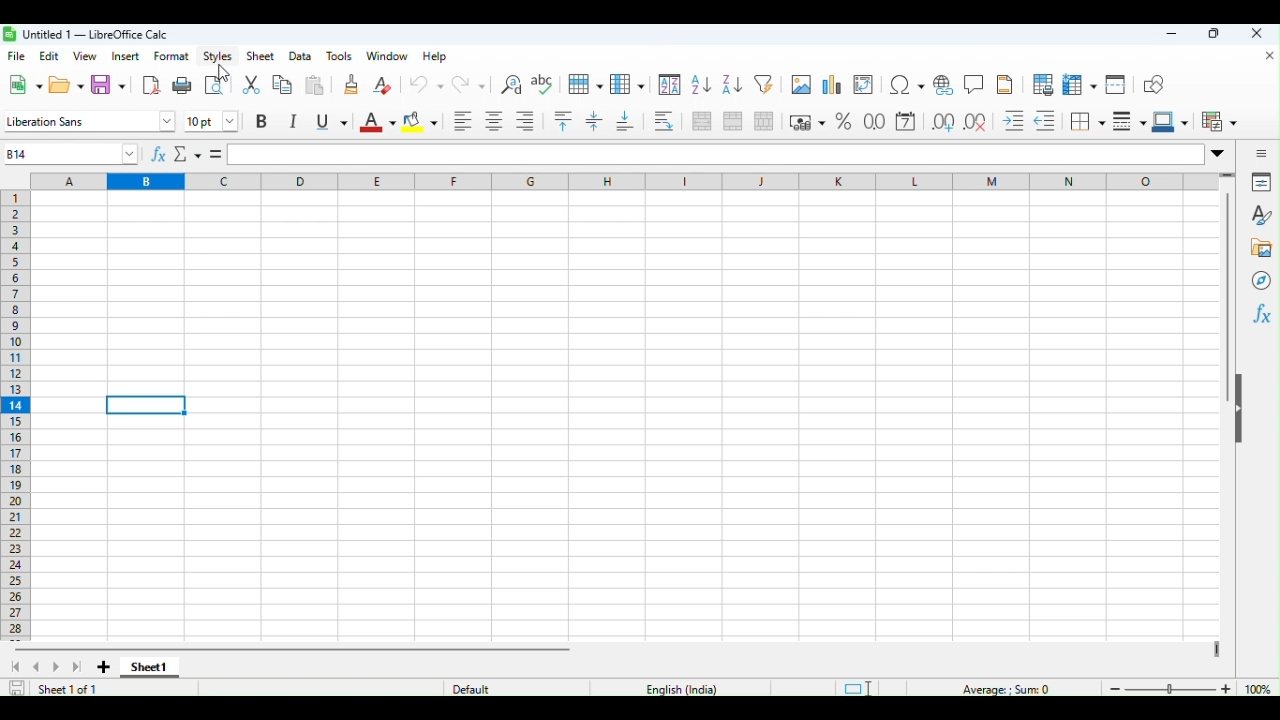  What do you see at coordinates (876, 120) in the screenshot?
I see `Format as decimal` at bounding box center [876, 120].